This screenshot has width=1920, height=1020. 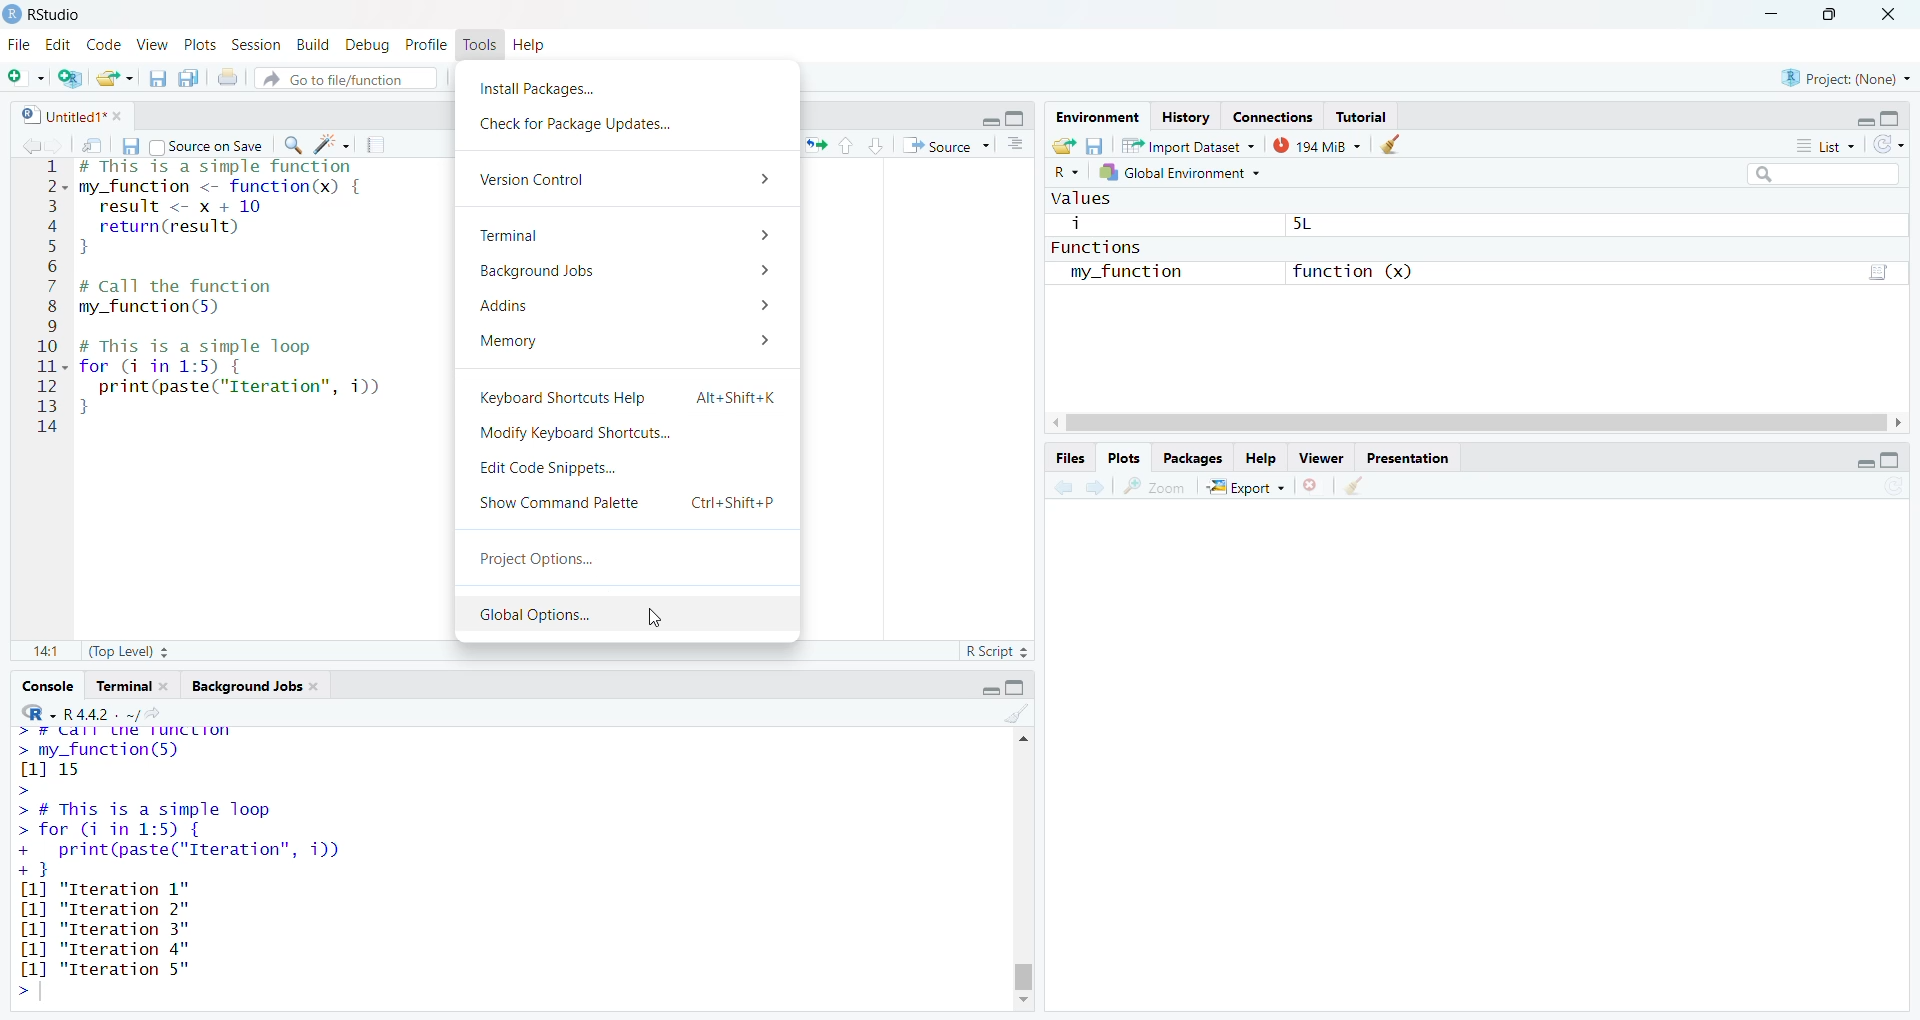 What do you see at coordinates (290, 145) in the screenshot?
I see `find/replace` at bounding box center [290, 145].